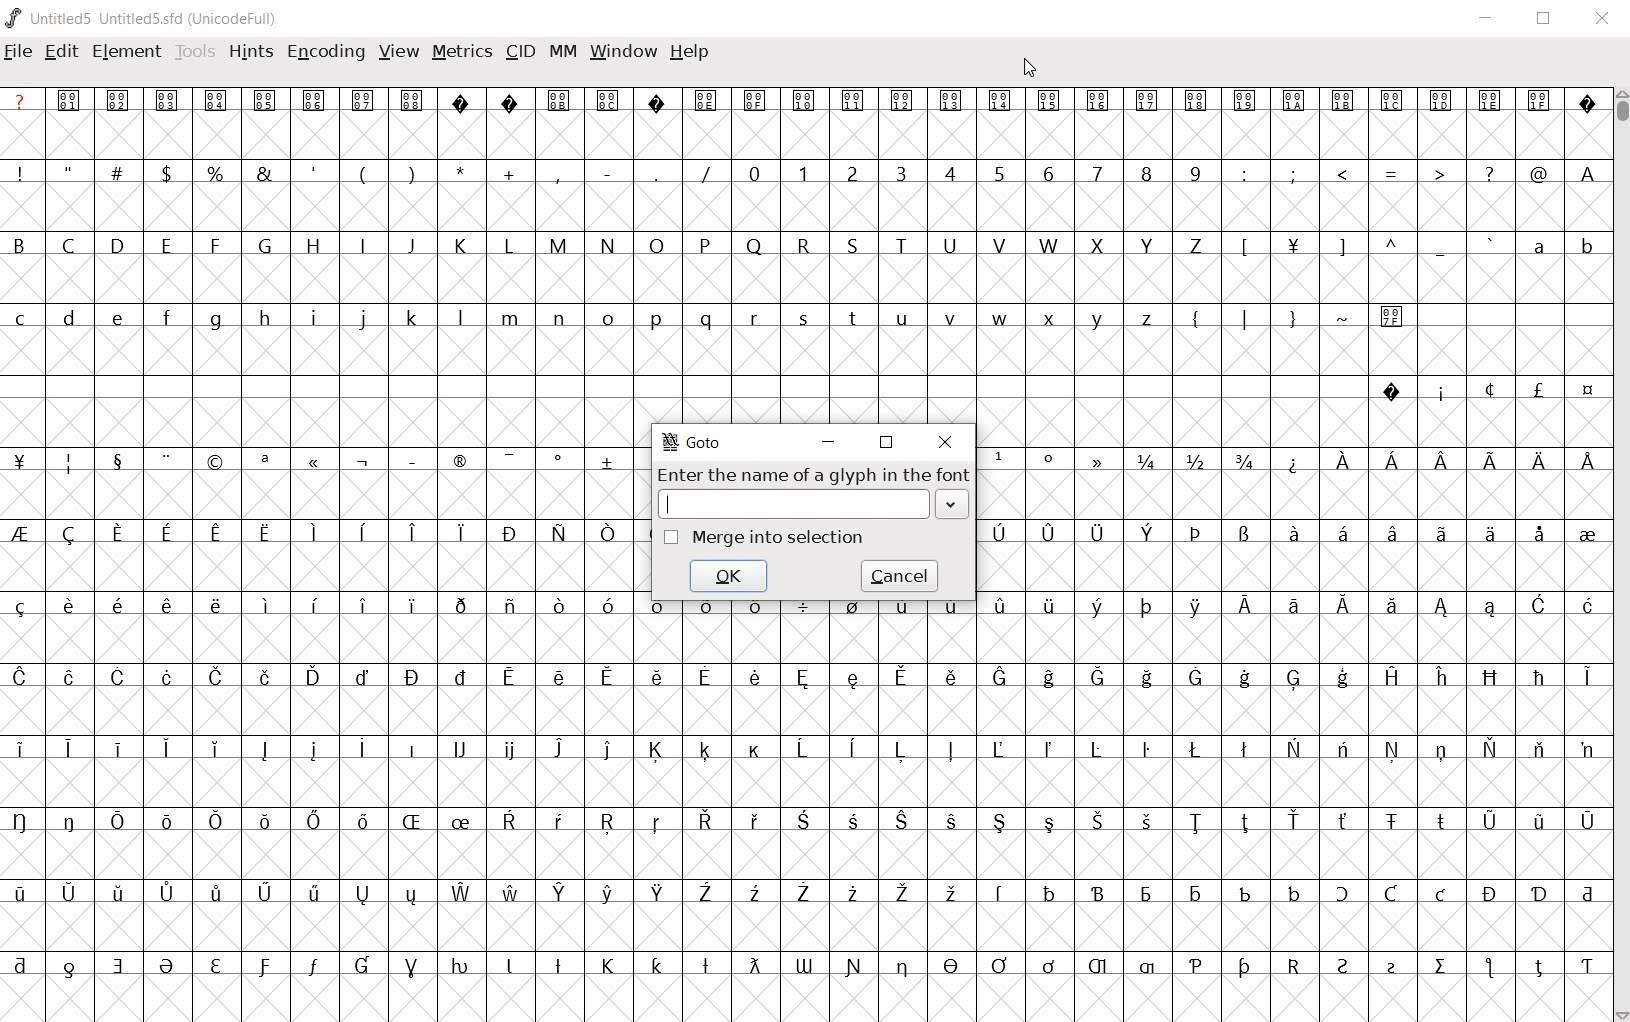 The image size is (1630, 1022). I want to click on Symbol, so click(165, 819).